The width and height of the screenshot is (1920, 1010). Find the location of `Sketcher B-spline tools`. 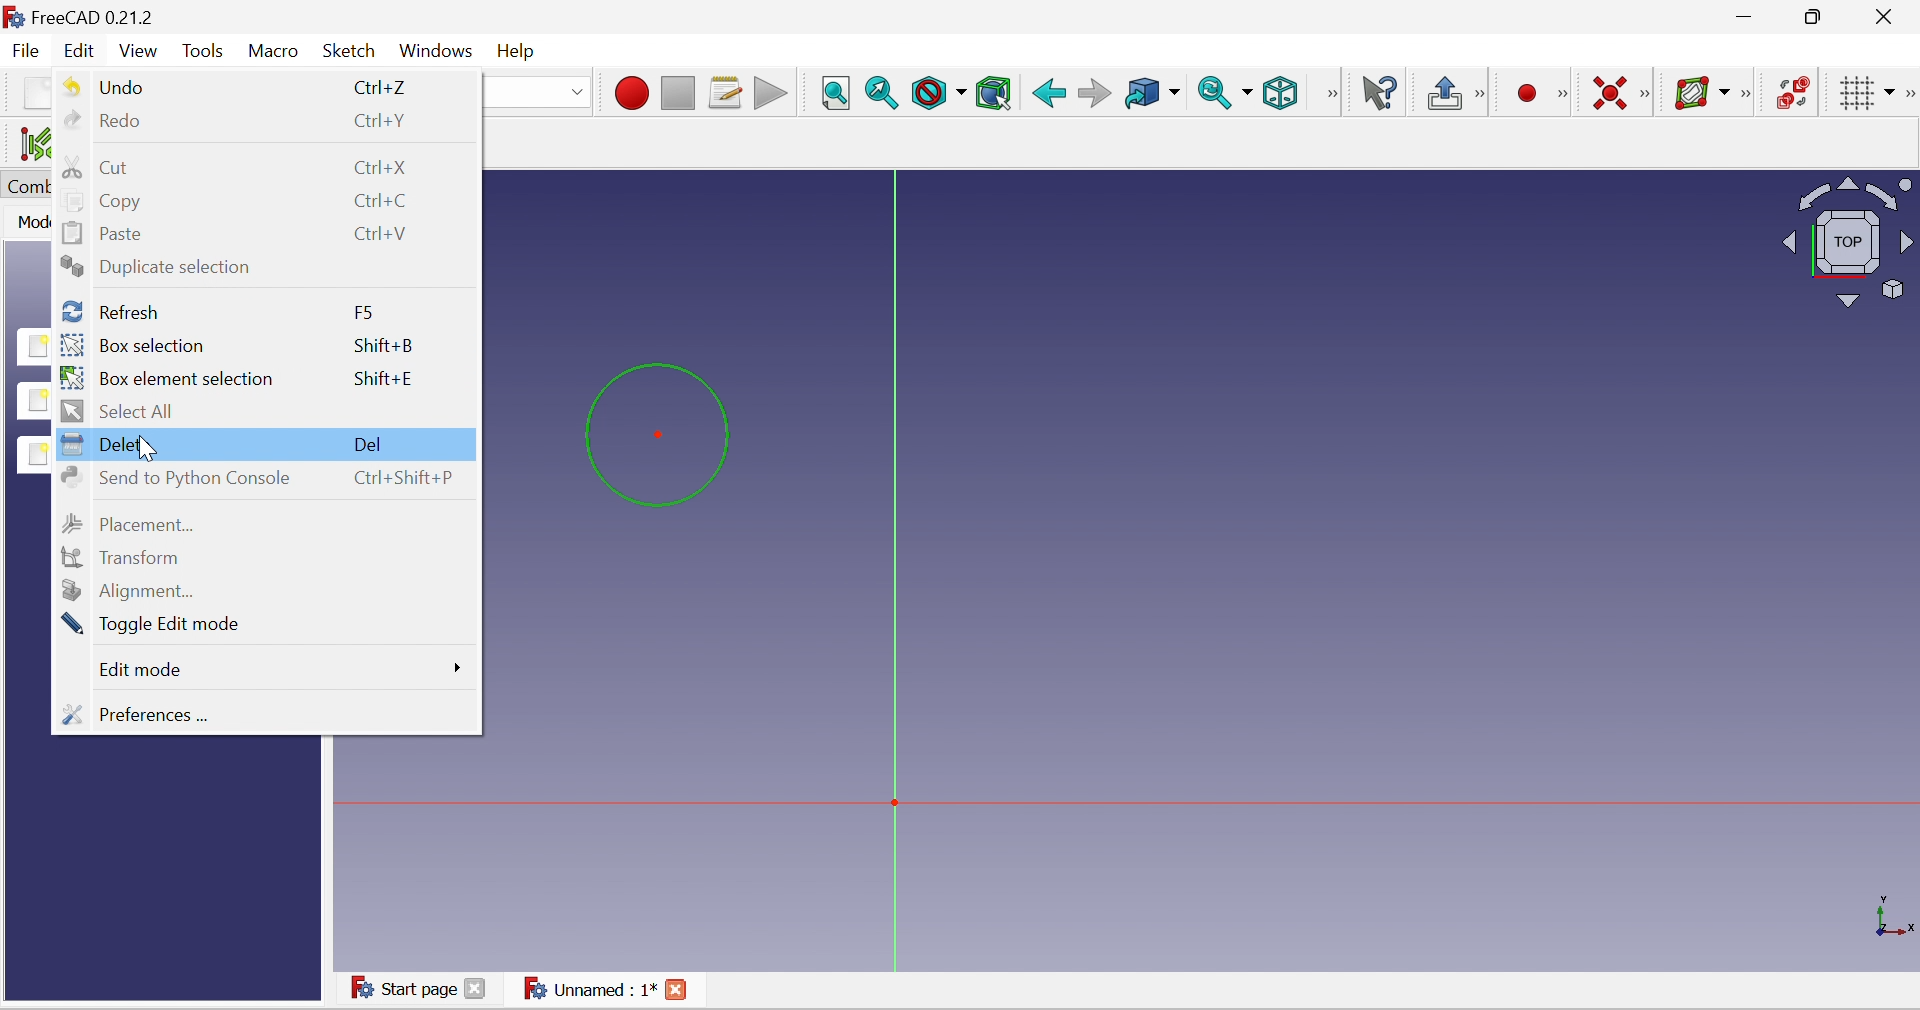

Sketcher B-spline tools is located at coordinates (1750, 94).